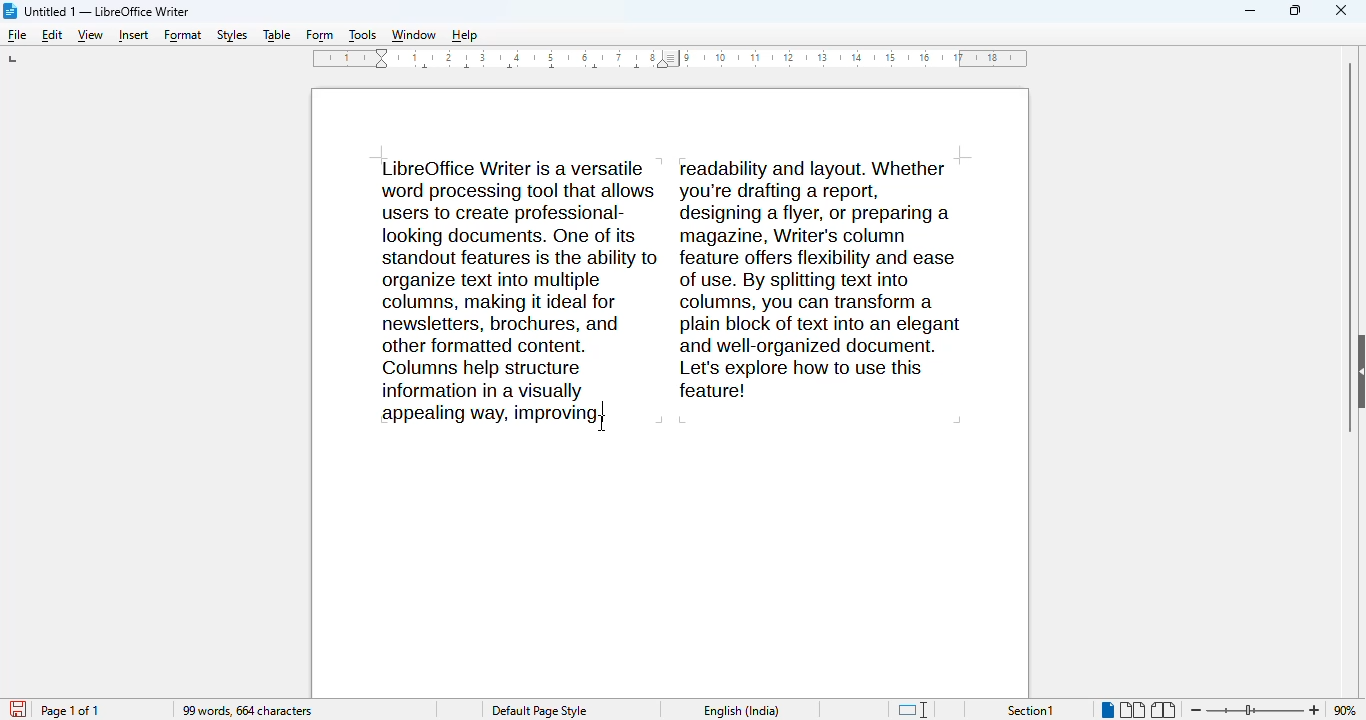 The height and width of the screenshot is (720, 1366). I want to click on center tab, so click(472, 70).